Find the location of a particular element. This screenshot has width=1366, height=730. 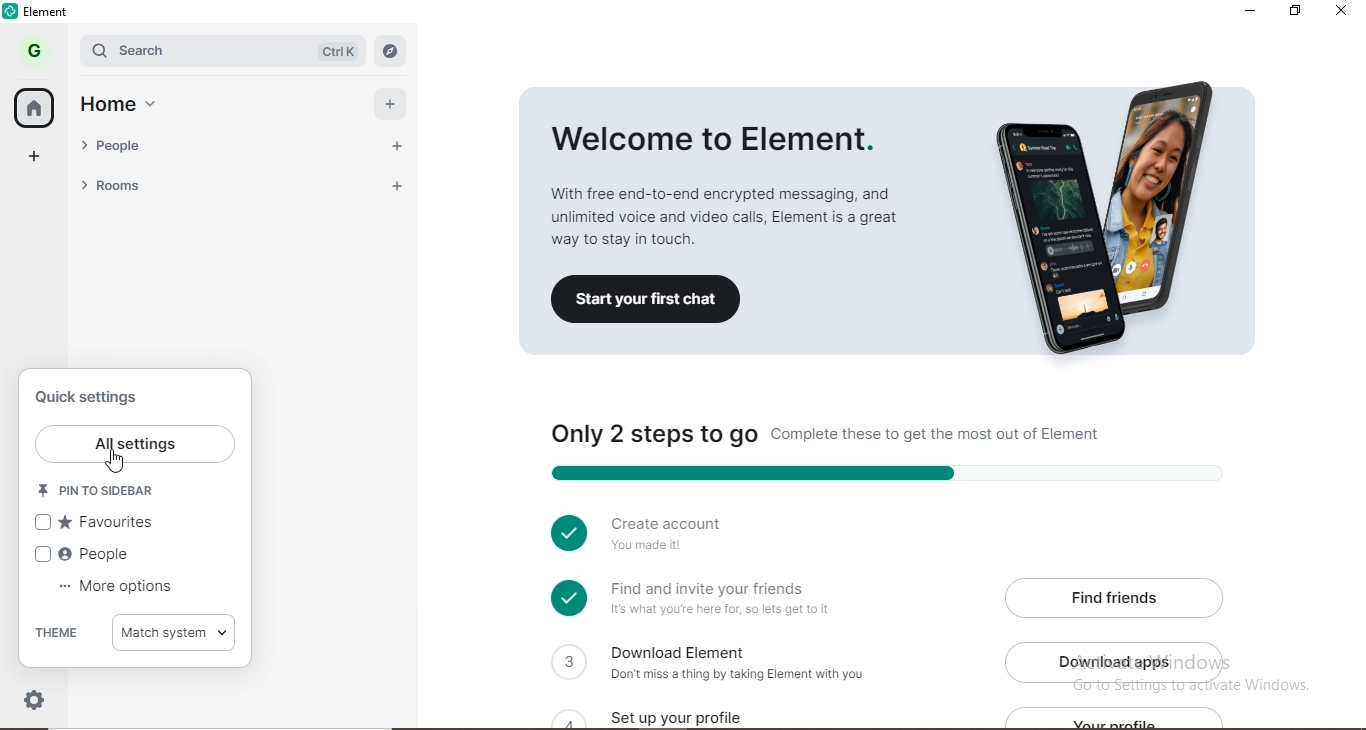

settings is located at coordinates (36, 697).